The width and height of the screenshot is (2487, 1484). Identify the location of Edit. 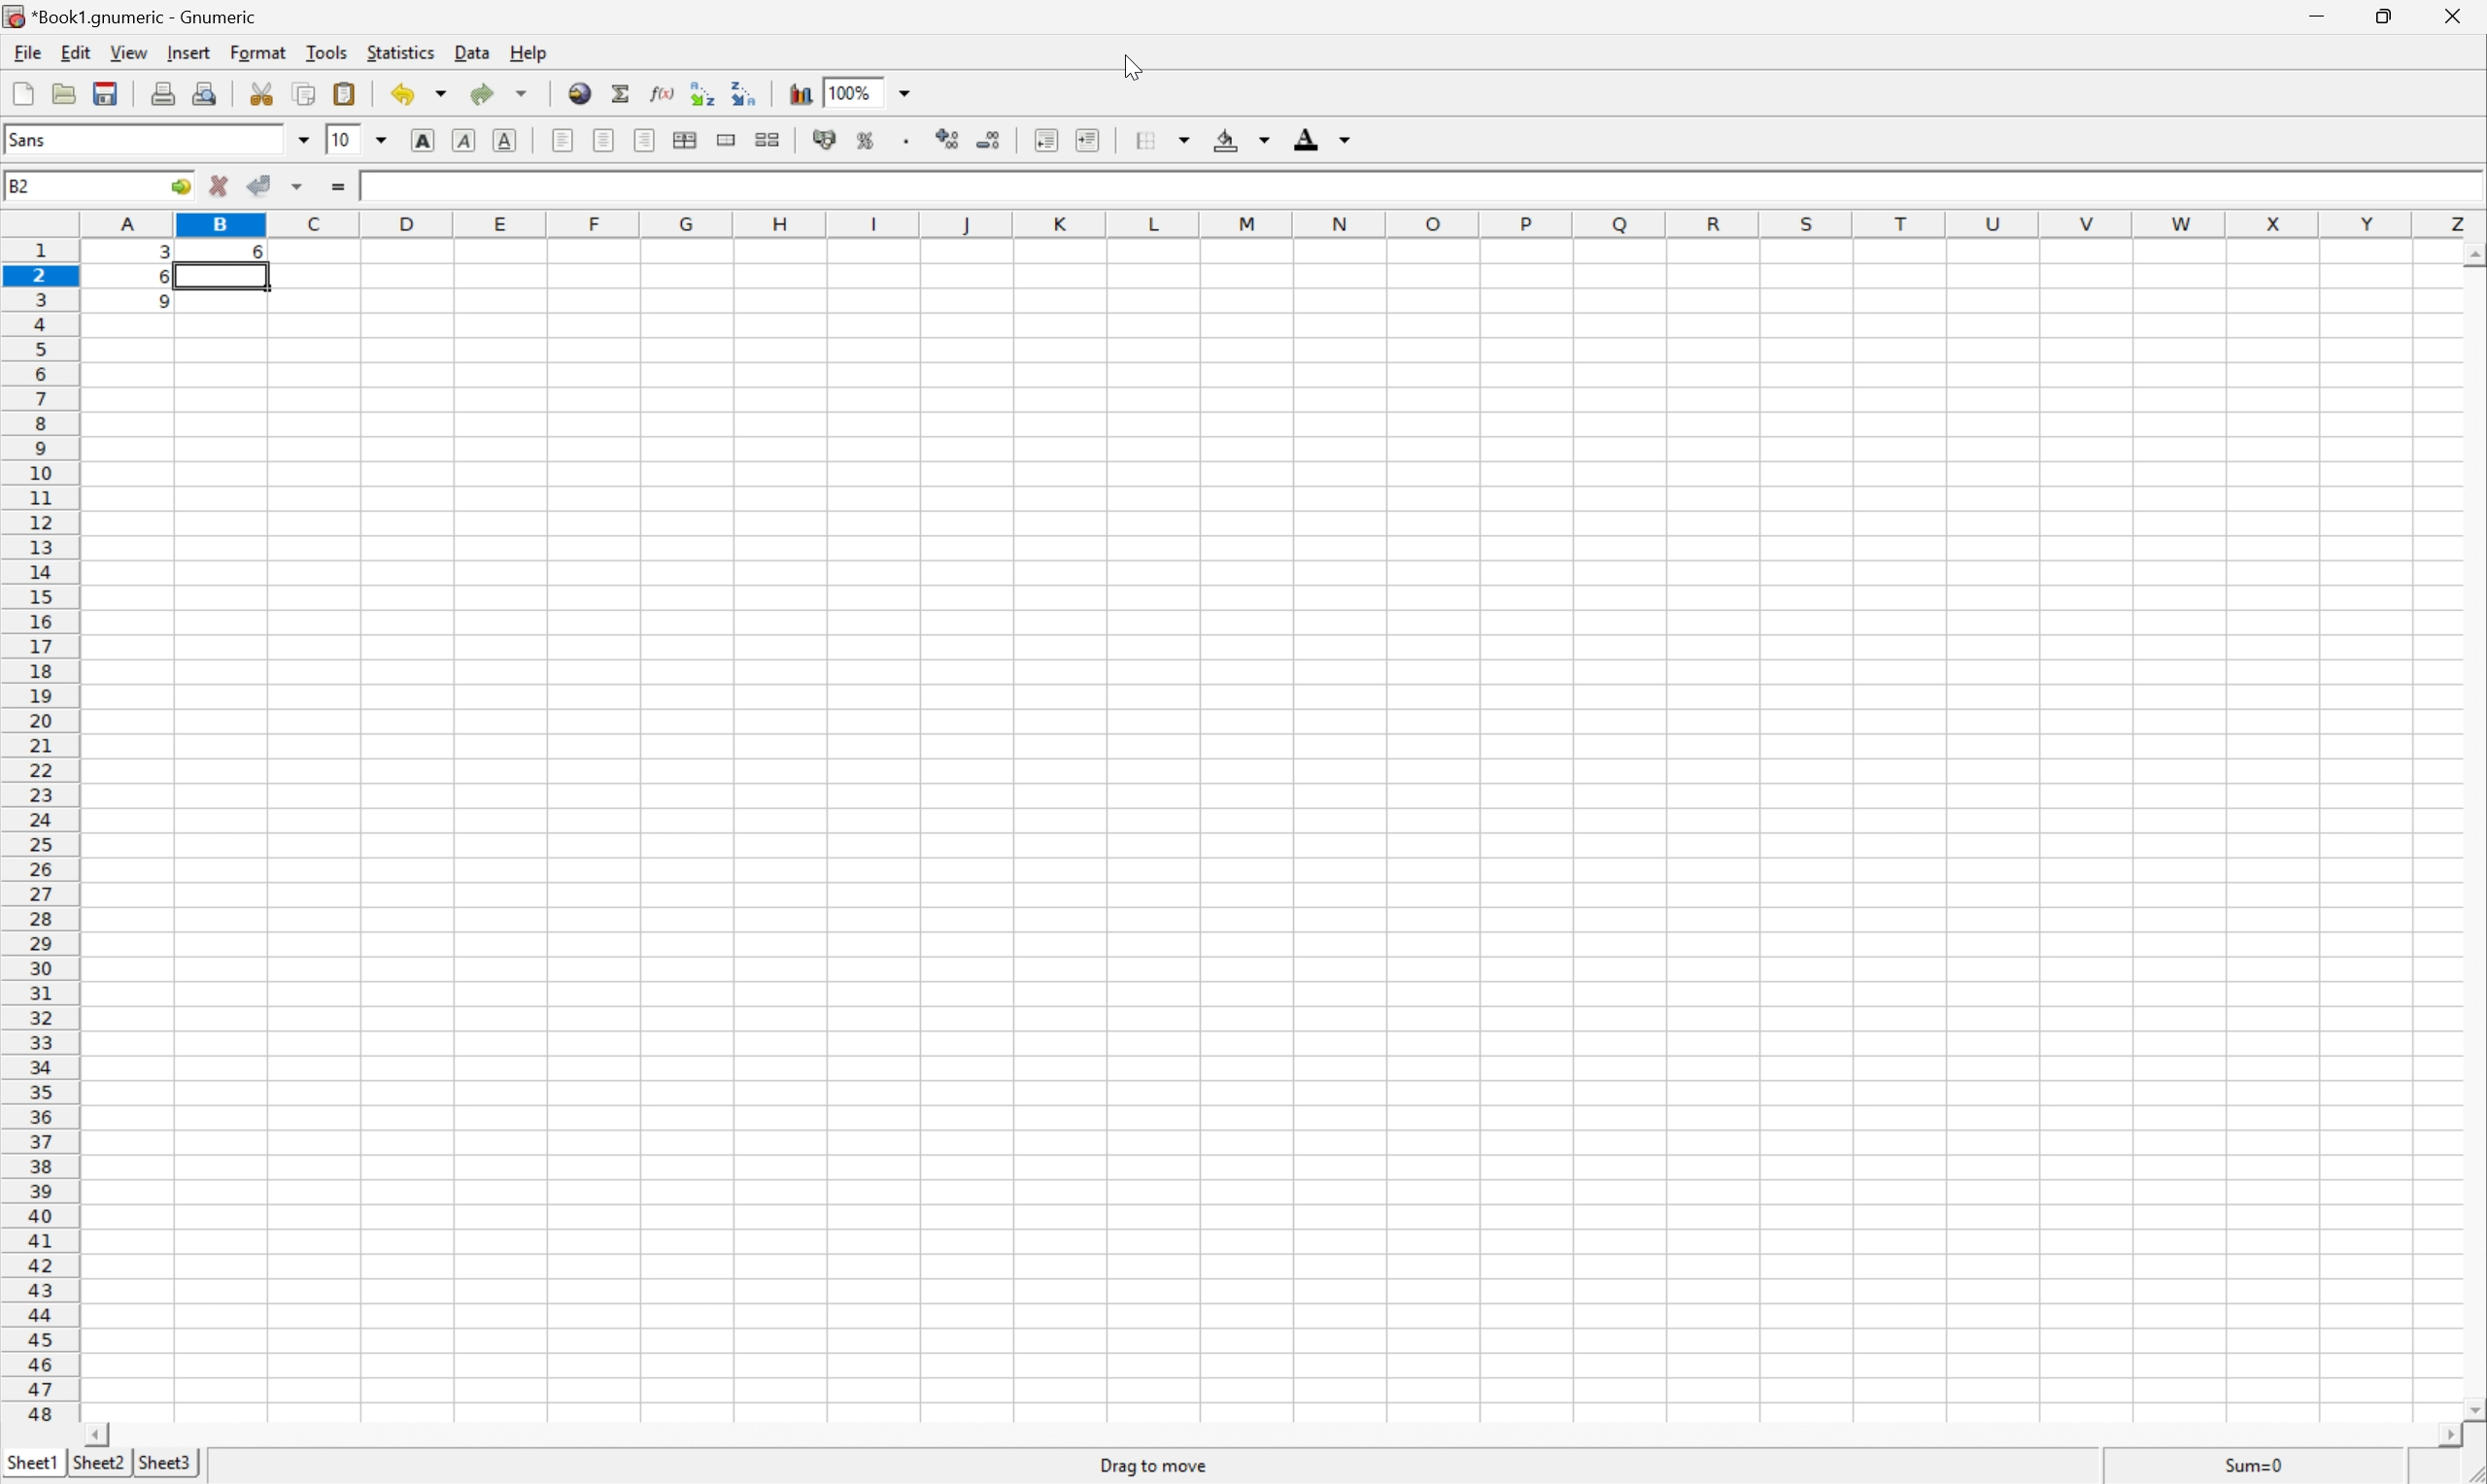
(75, 51).